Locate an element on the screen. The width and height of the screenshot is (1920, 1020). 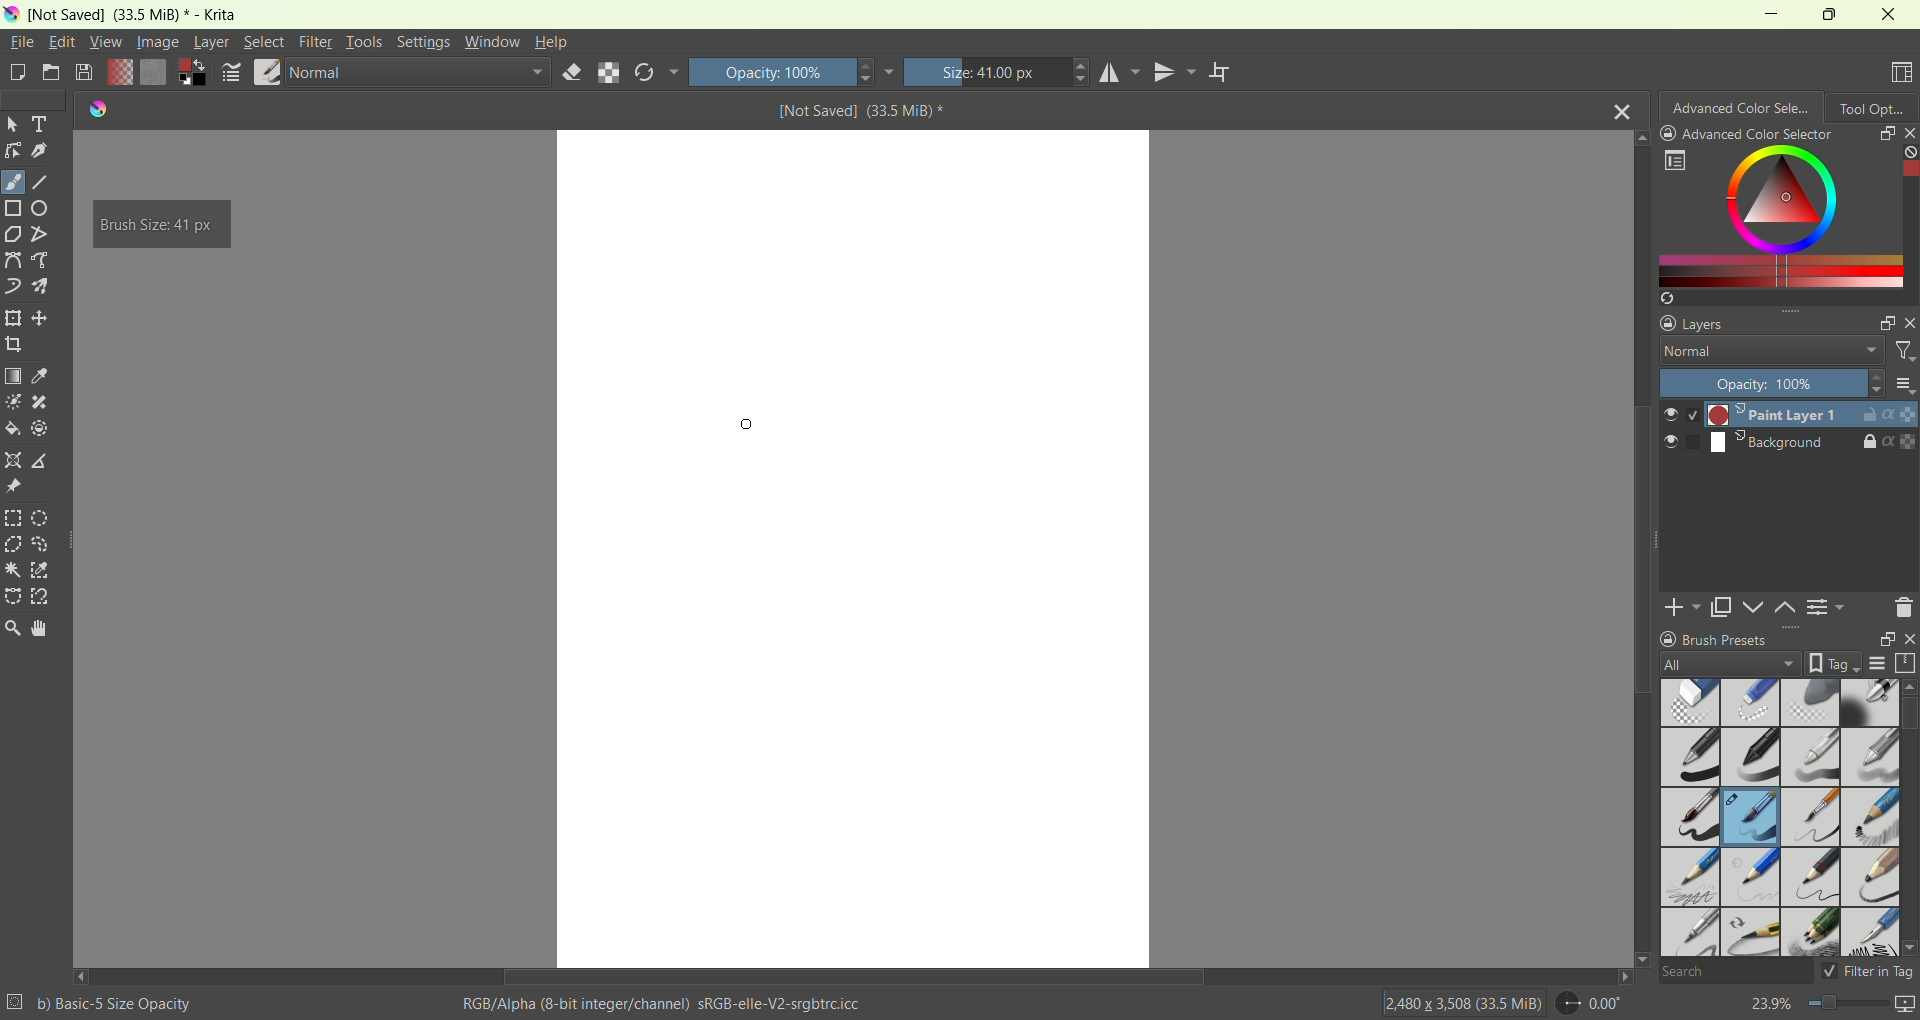
basic 5 is located at coordinates (1692, 817).